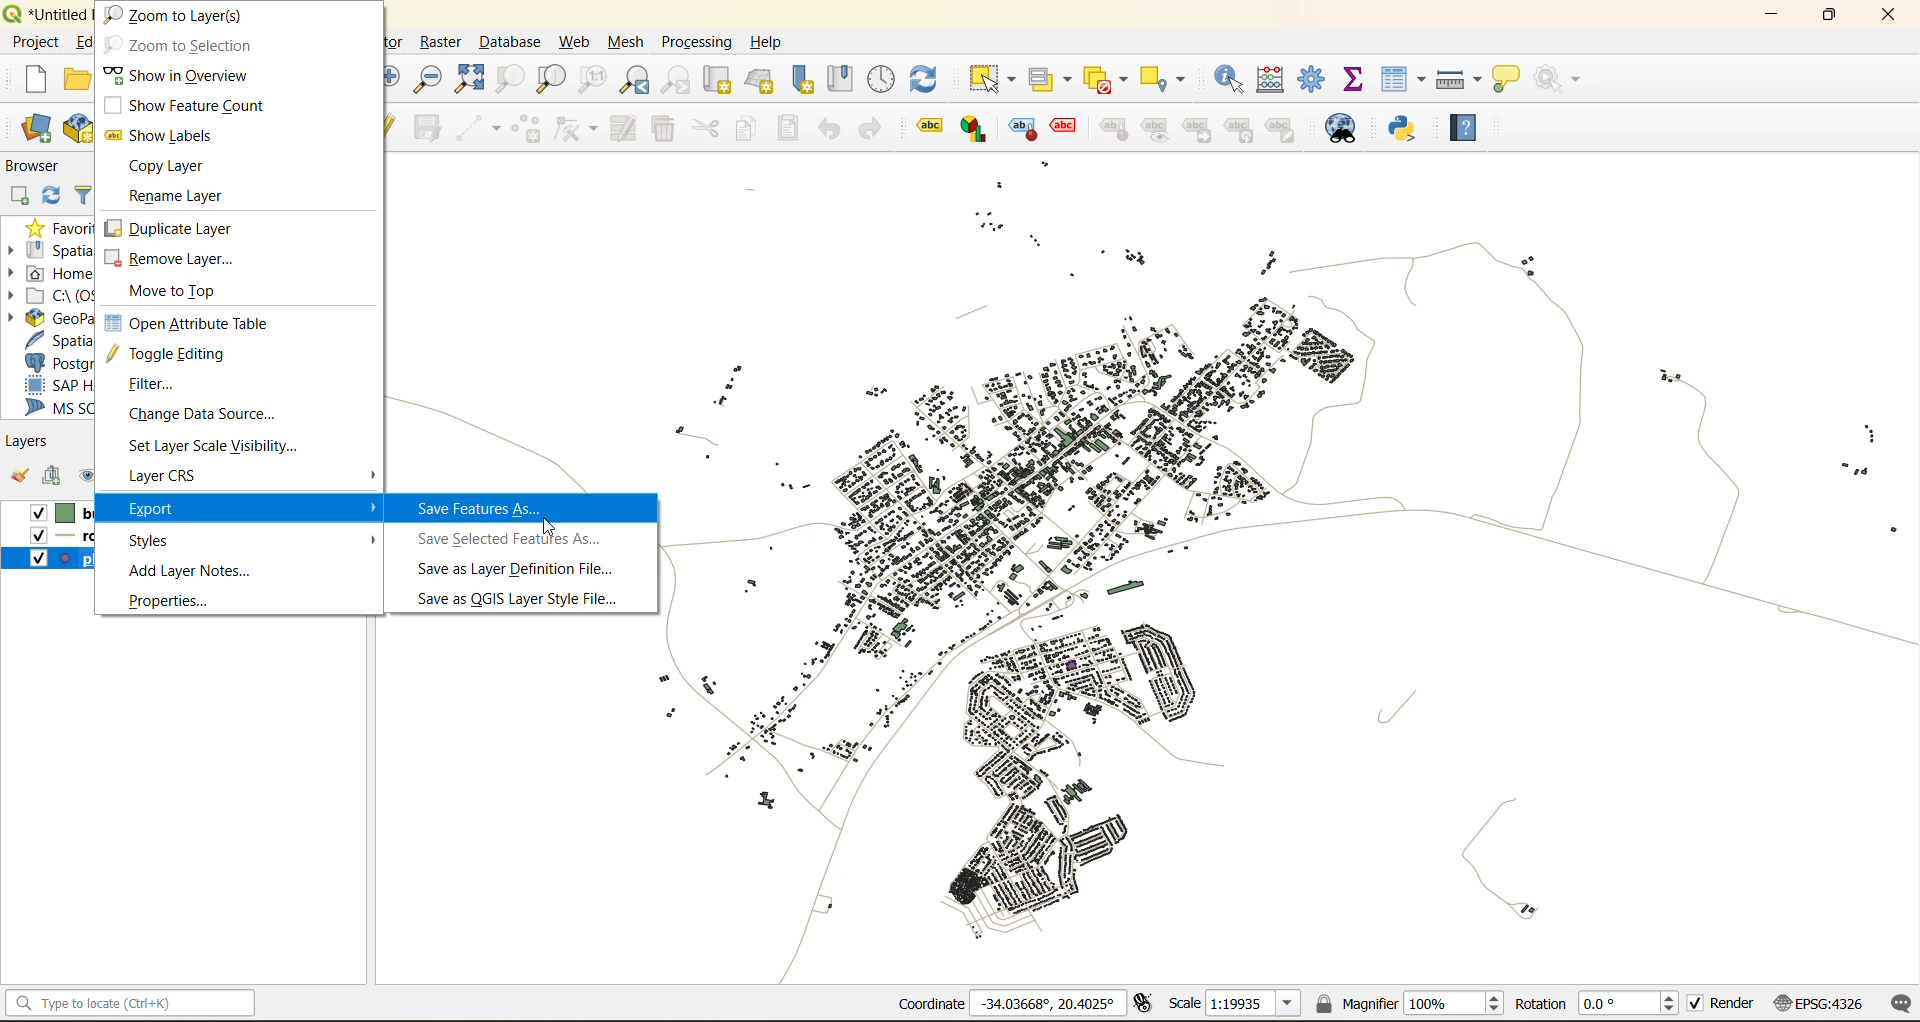  Describe the element at coordinates (1469, 123) in the screenshot. I see `help` at that location.